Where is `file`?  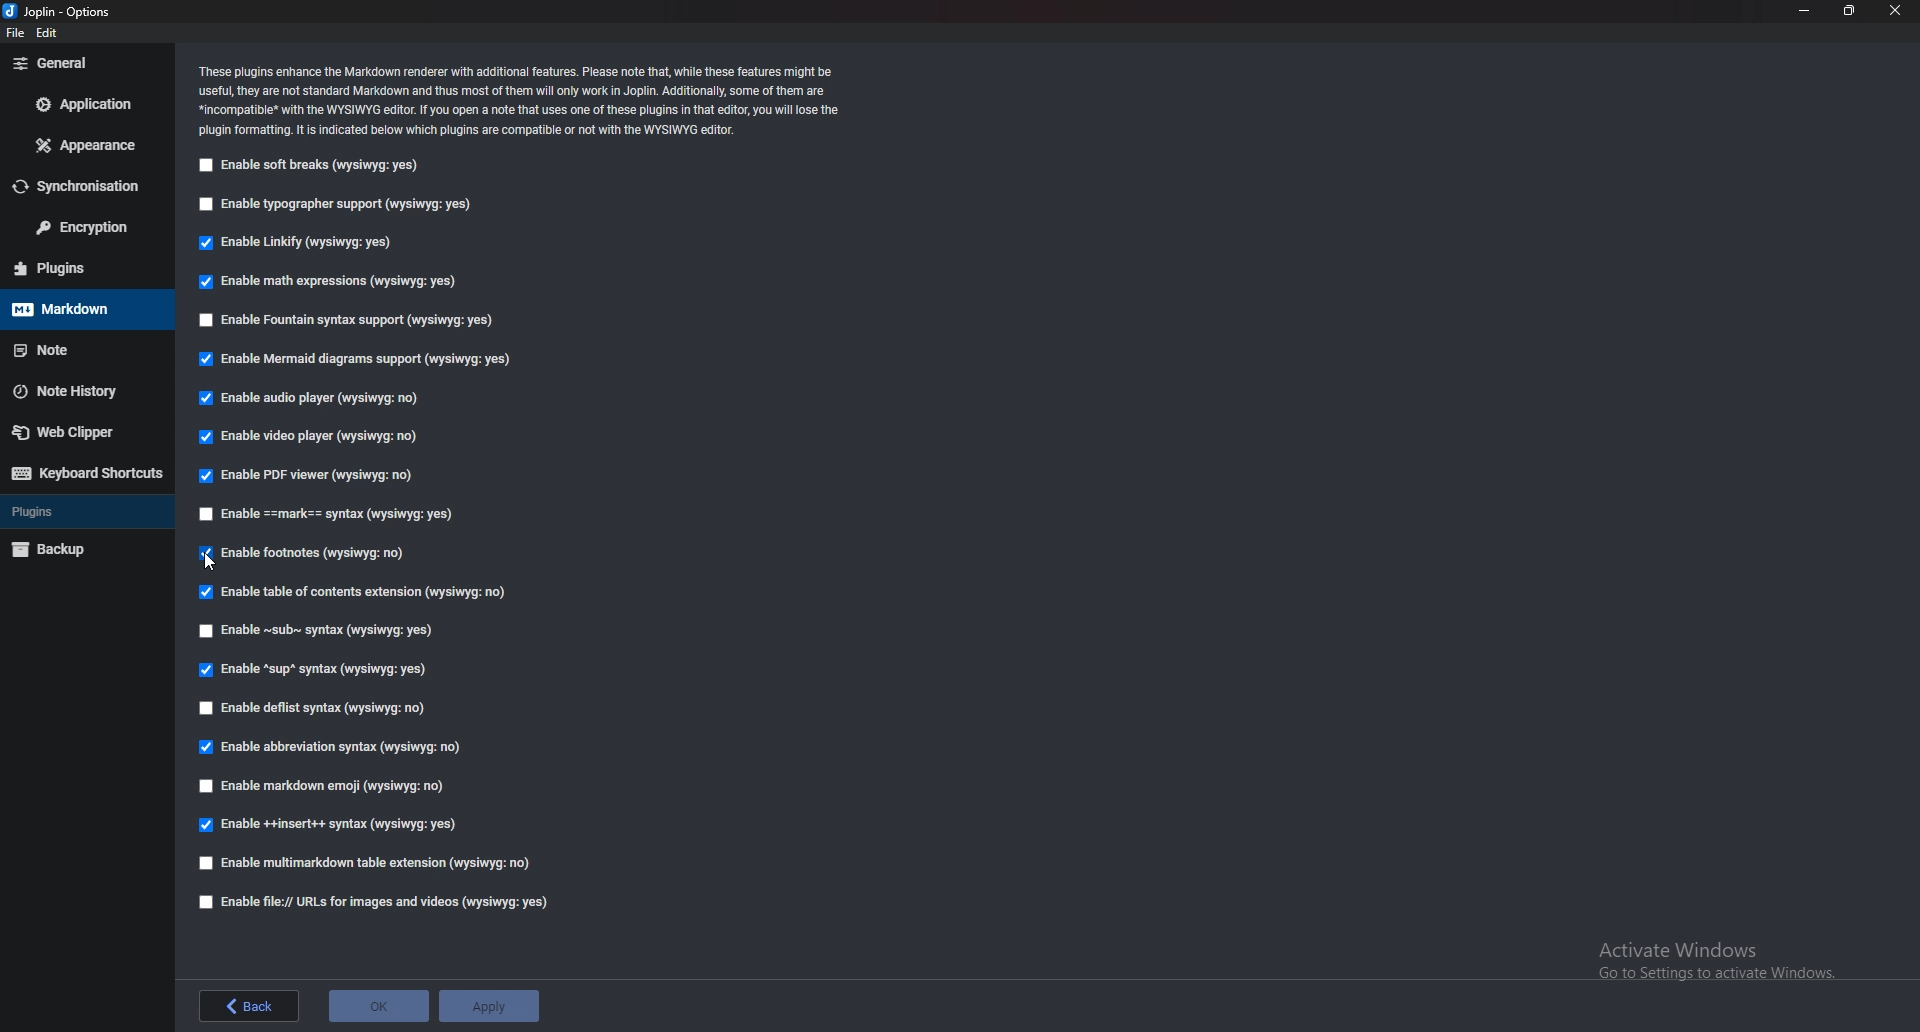 file is located at coordinates (16, 34).